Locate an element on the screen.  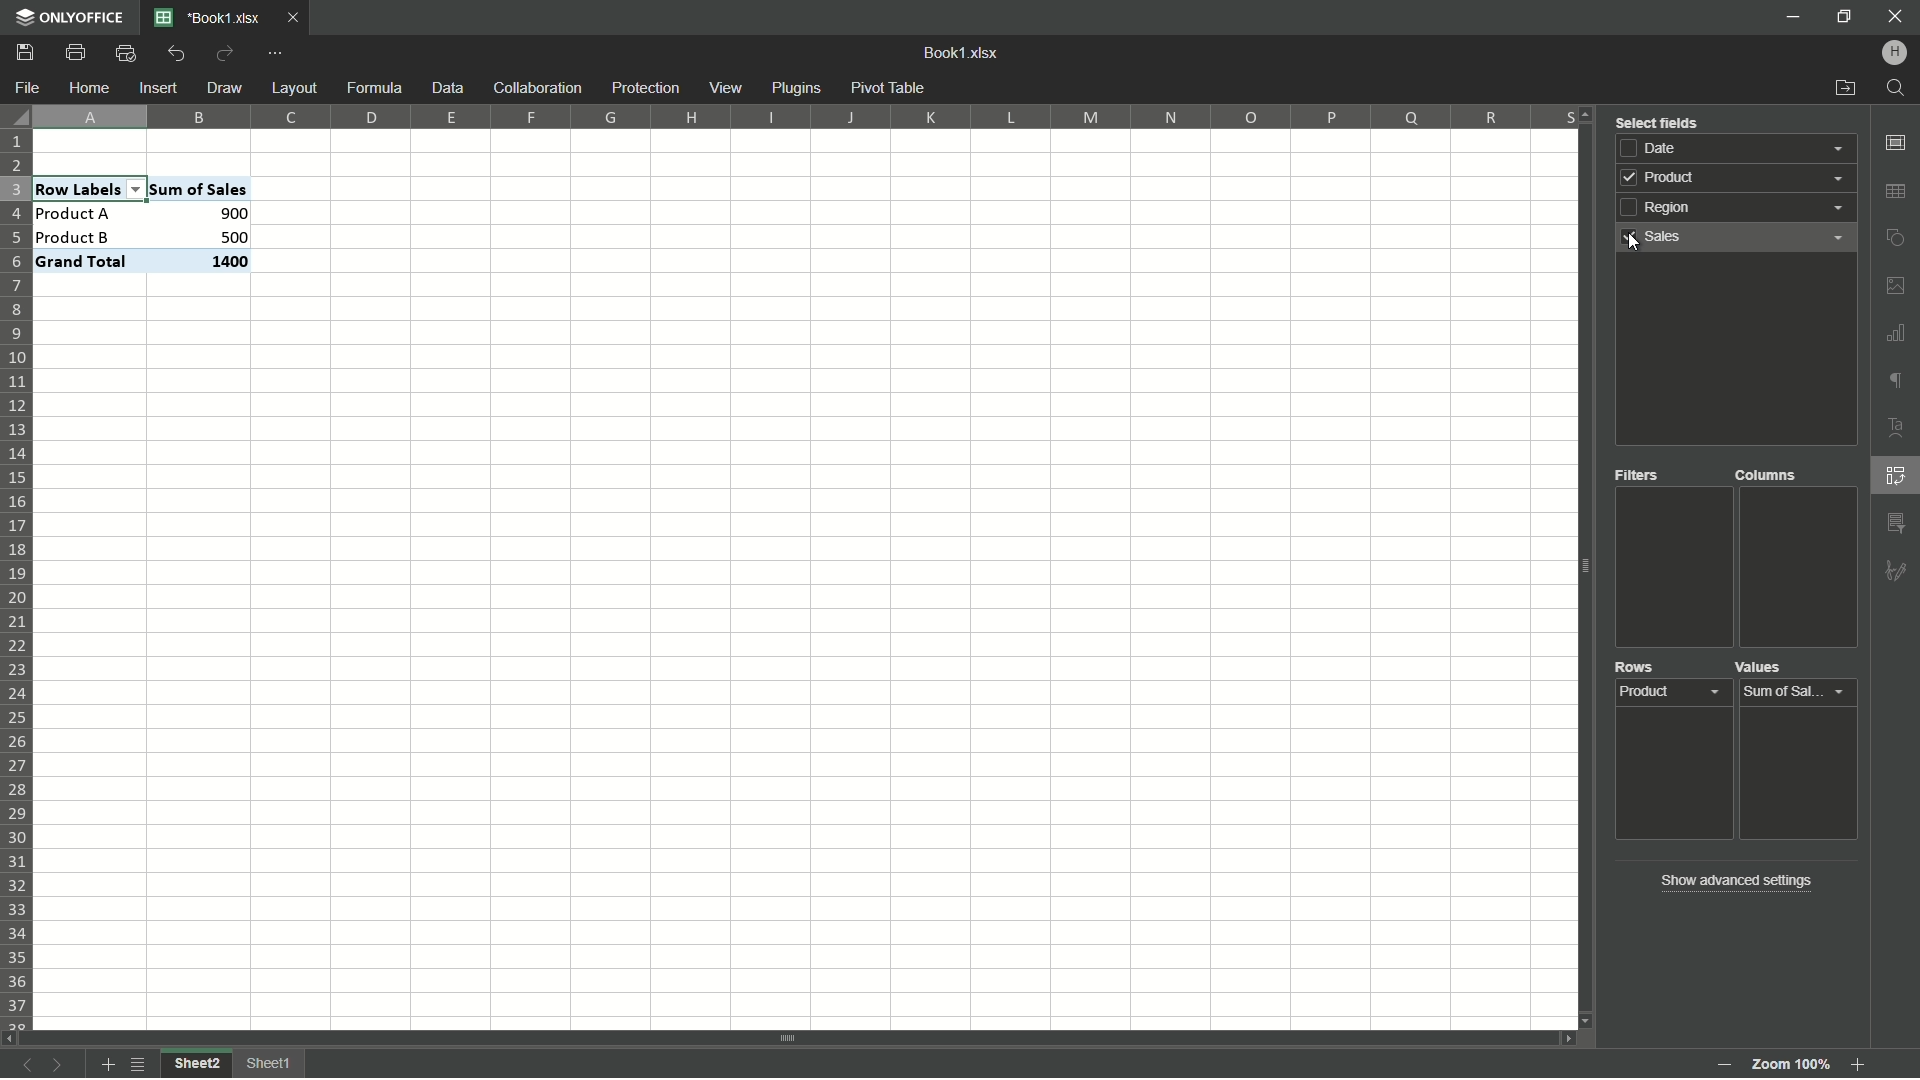
zoom 100% is located at coordinates (1790, 1059).